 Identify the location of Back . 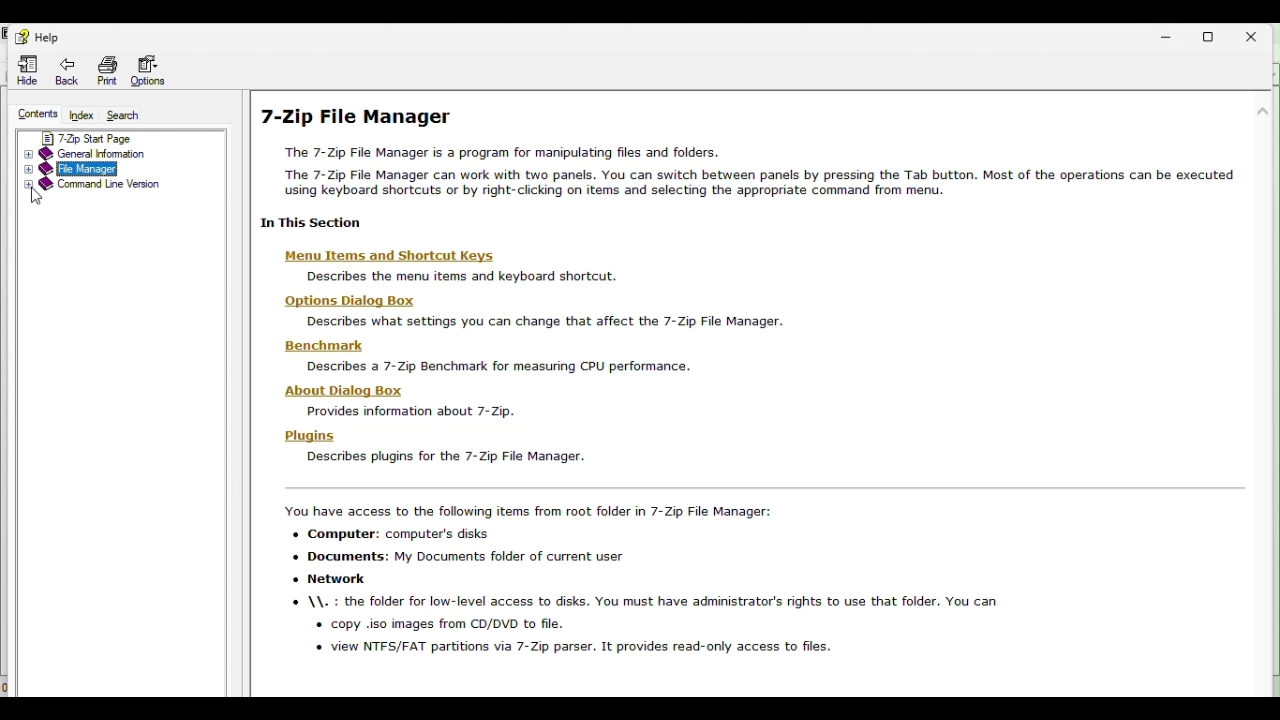
(67, 70).